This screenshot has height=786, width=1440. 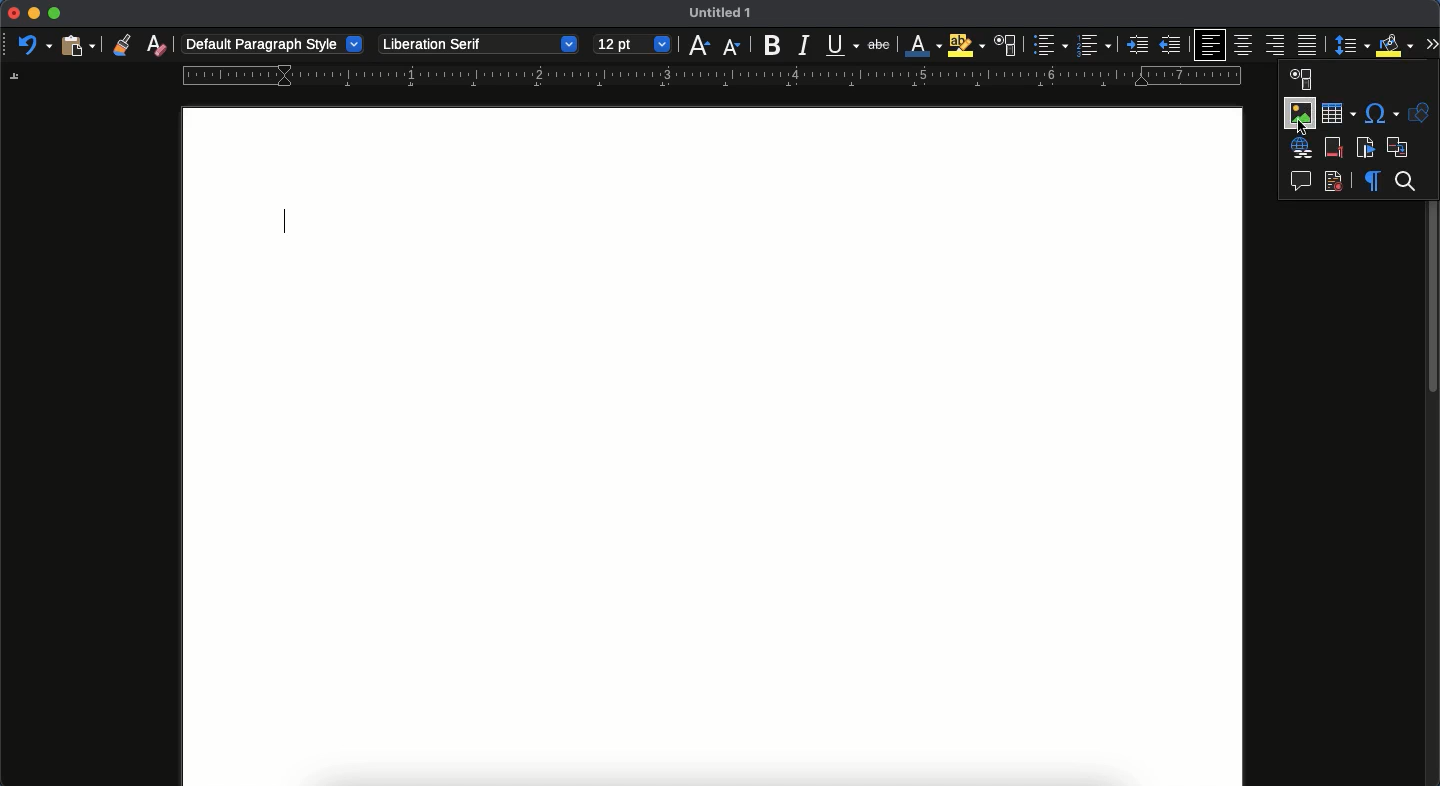 I want to click on character, so click(x=1006, y=46).